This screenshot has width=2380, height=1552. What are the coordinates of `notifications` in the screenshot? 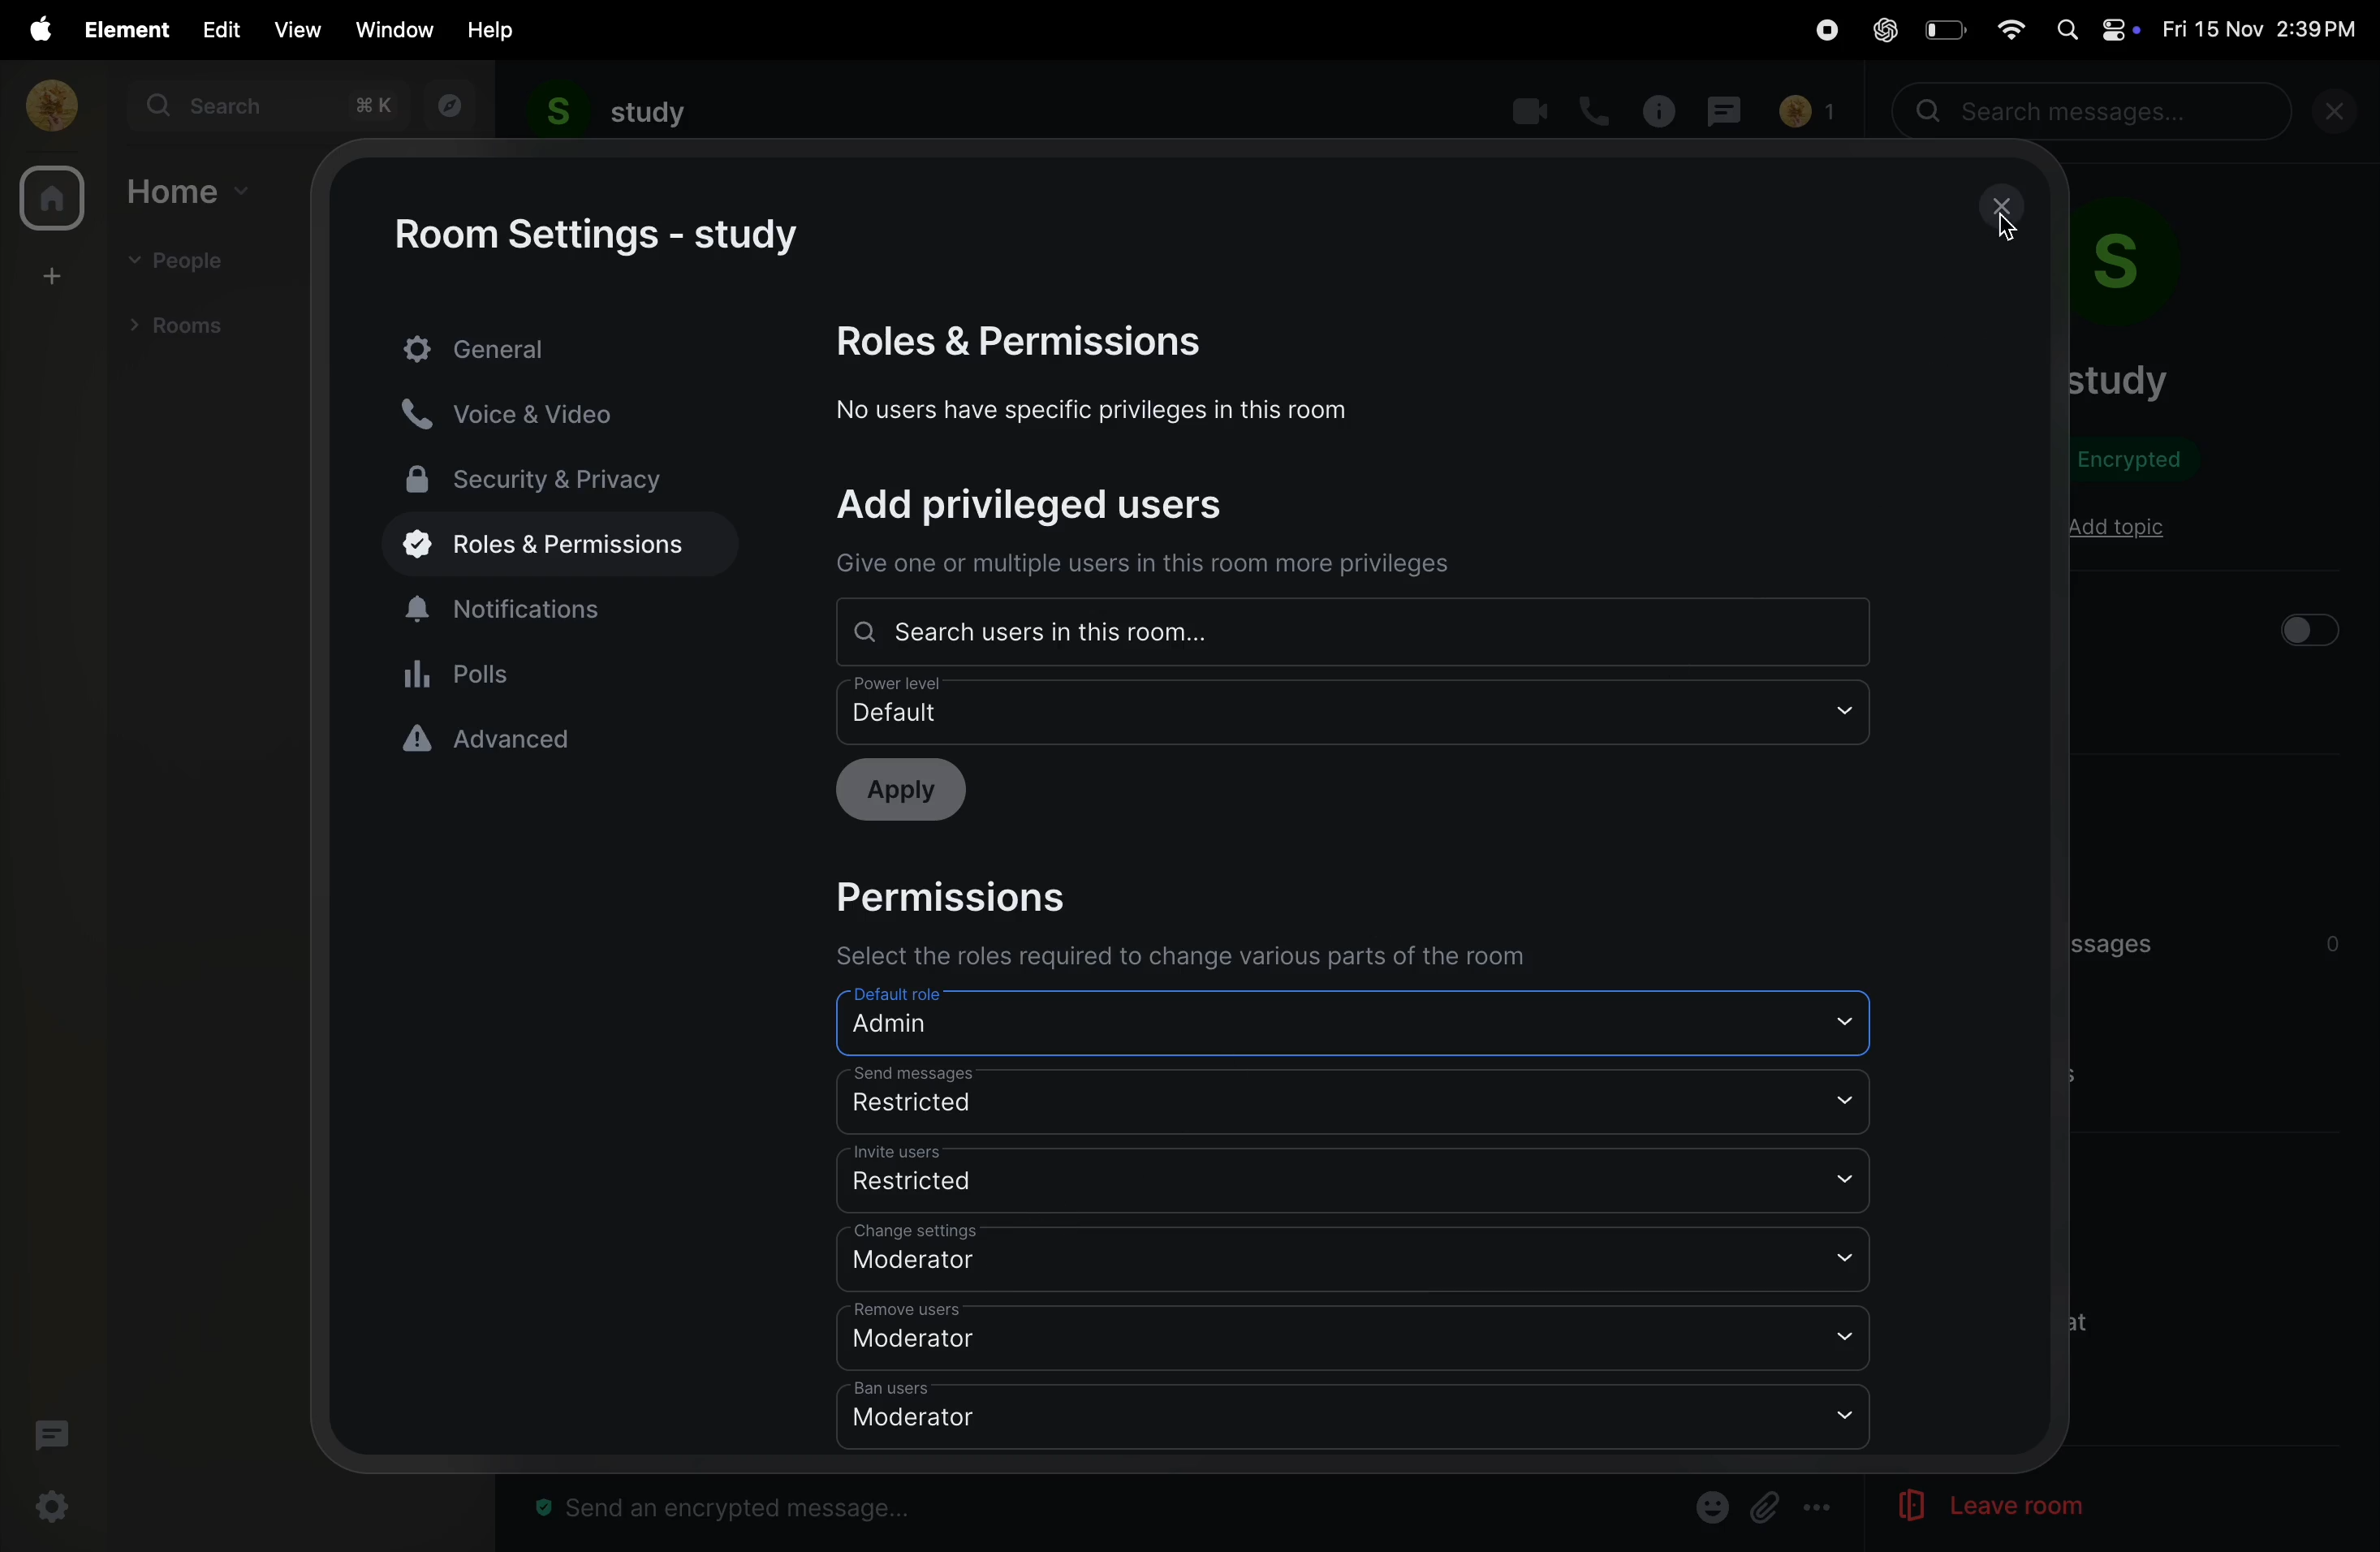 It's located at (563, 606).